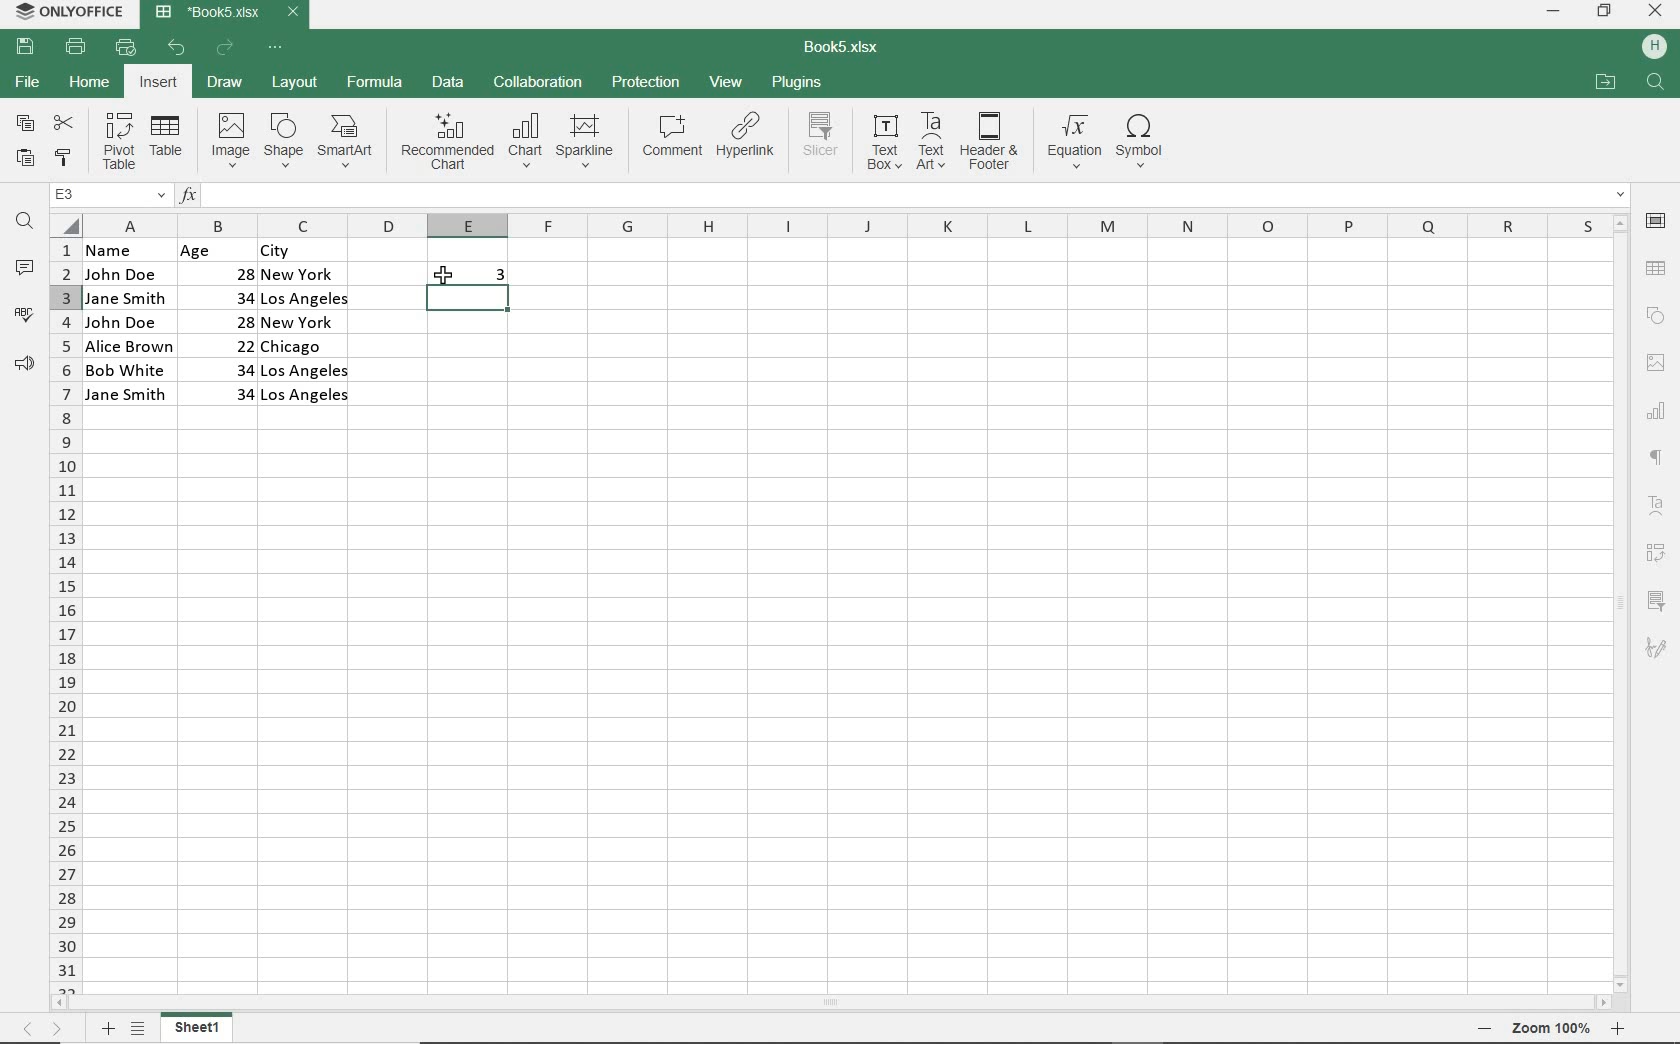 The height and width of the screenshot is (1044, 1680). Describe the element at coordinates (65, 122) in the screenshot. I see `CUT` at that location.